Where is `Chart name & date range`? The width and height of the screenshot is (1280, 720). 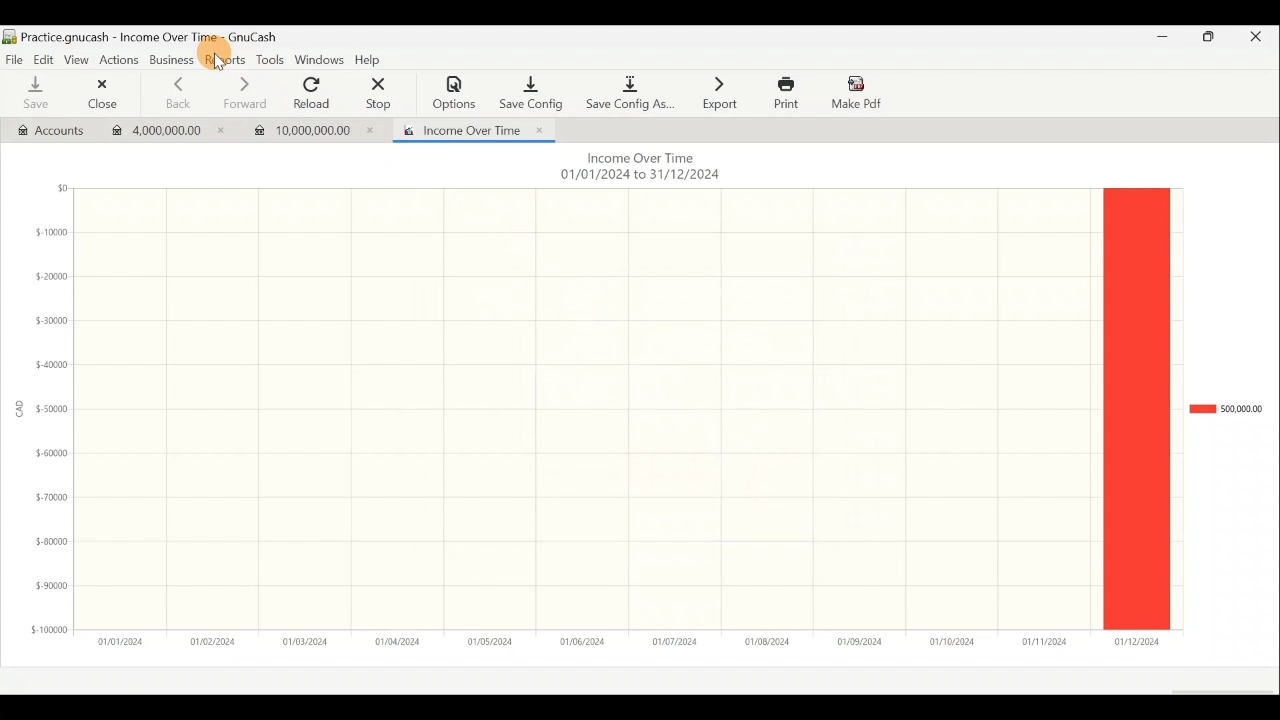
Chart name & date range is located at coordinates (638, 168).